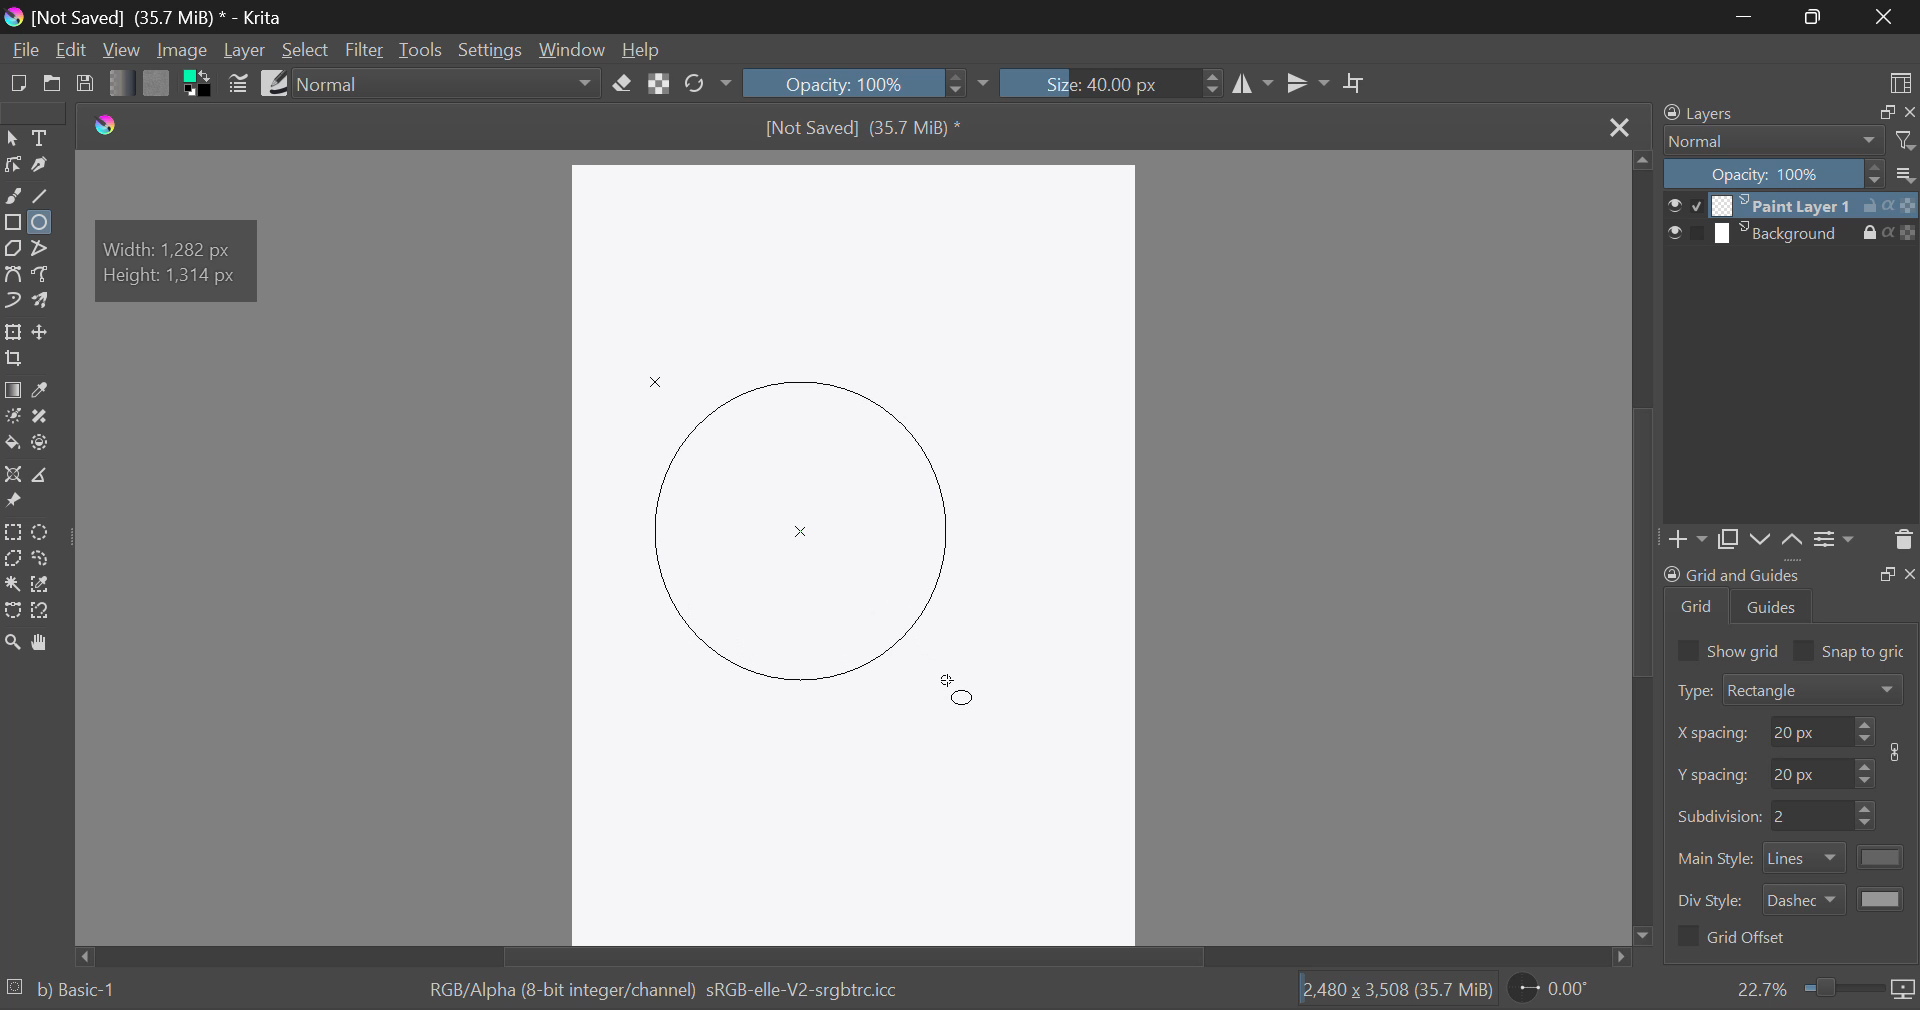 The image size is (1920, 1010). I want to click on Line, so click(41, 193).